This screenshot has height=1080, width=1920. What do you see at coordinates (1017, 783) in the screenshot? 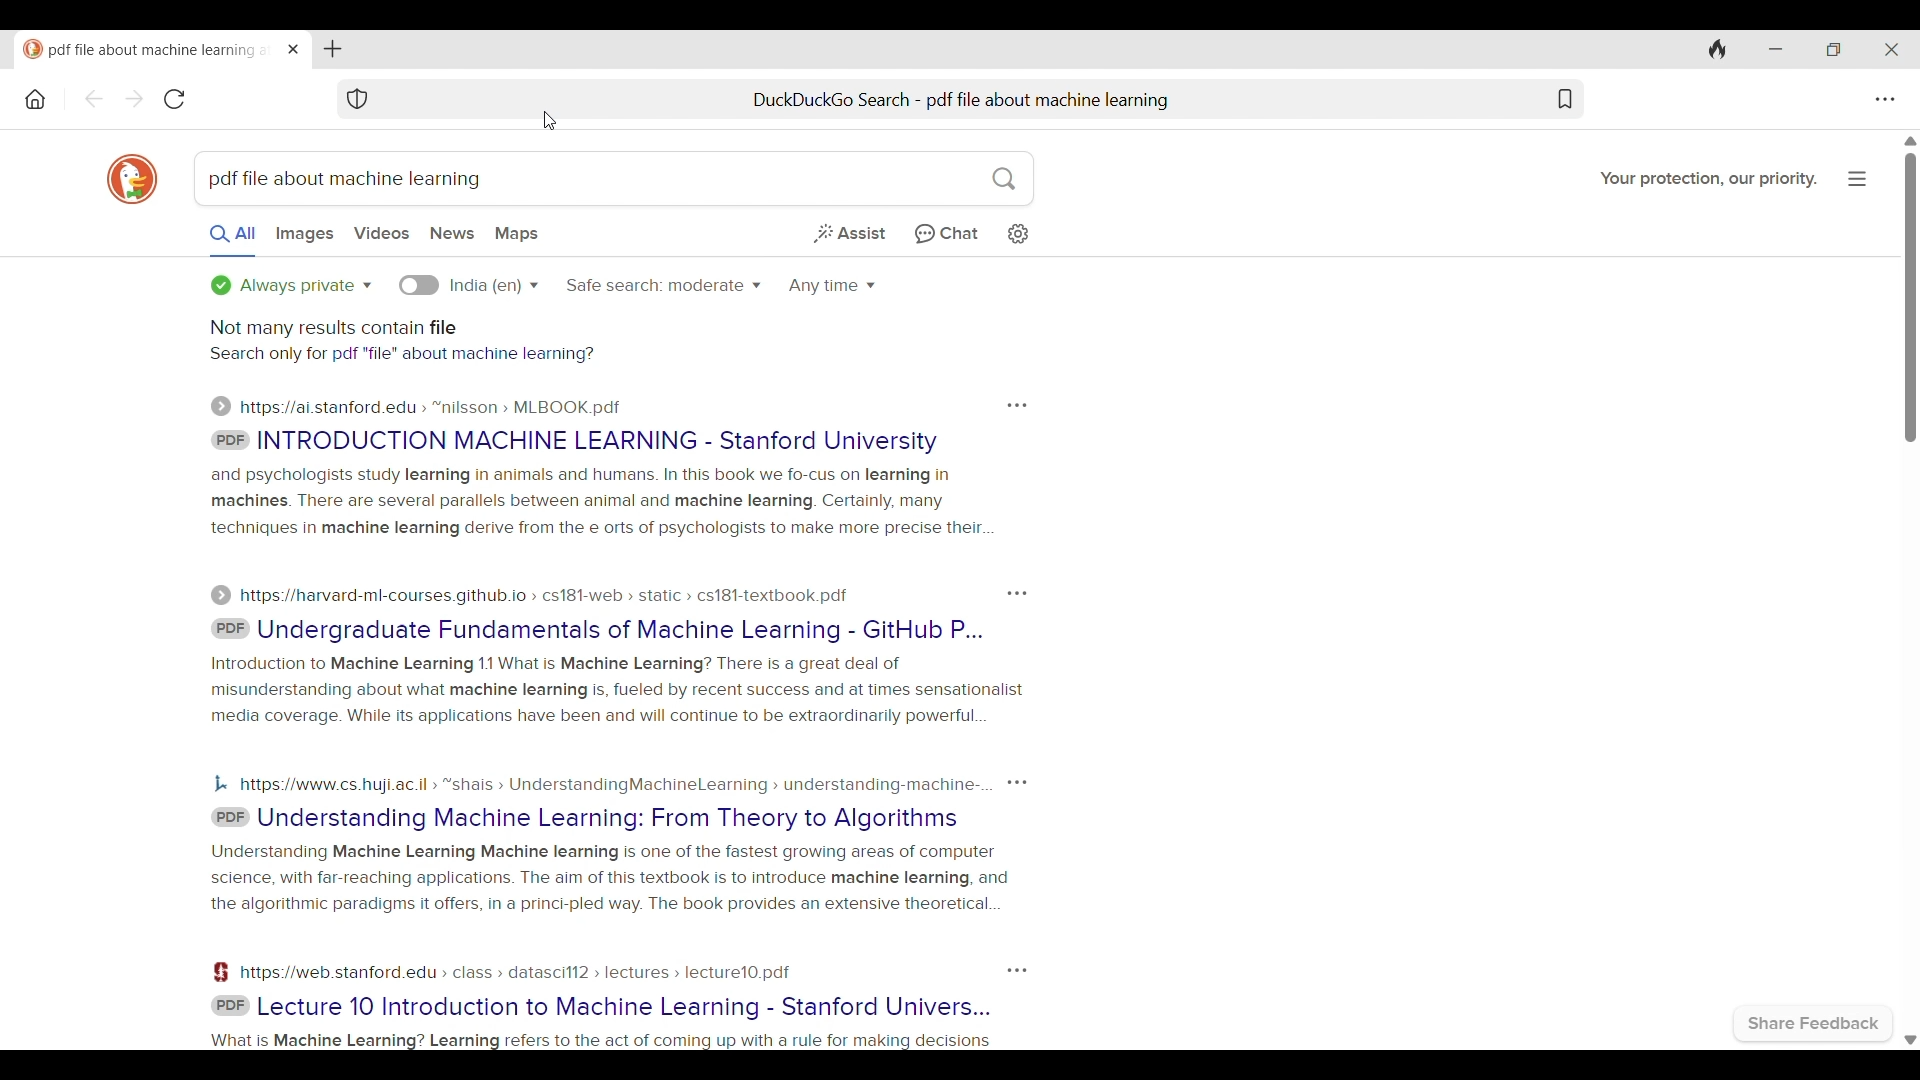
I see `Feedback loop of respective result` at bounding box center [1017, 783].